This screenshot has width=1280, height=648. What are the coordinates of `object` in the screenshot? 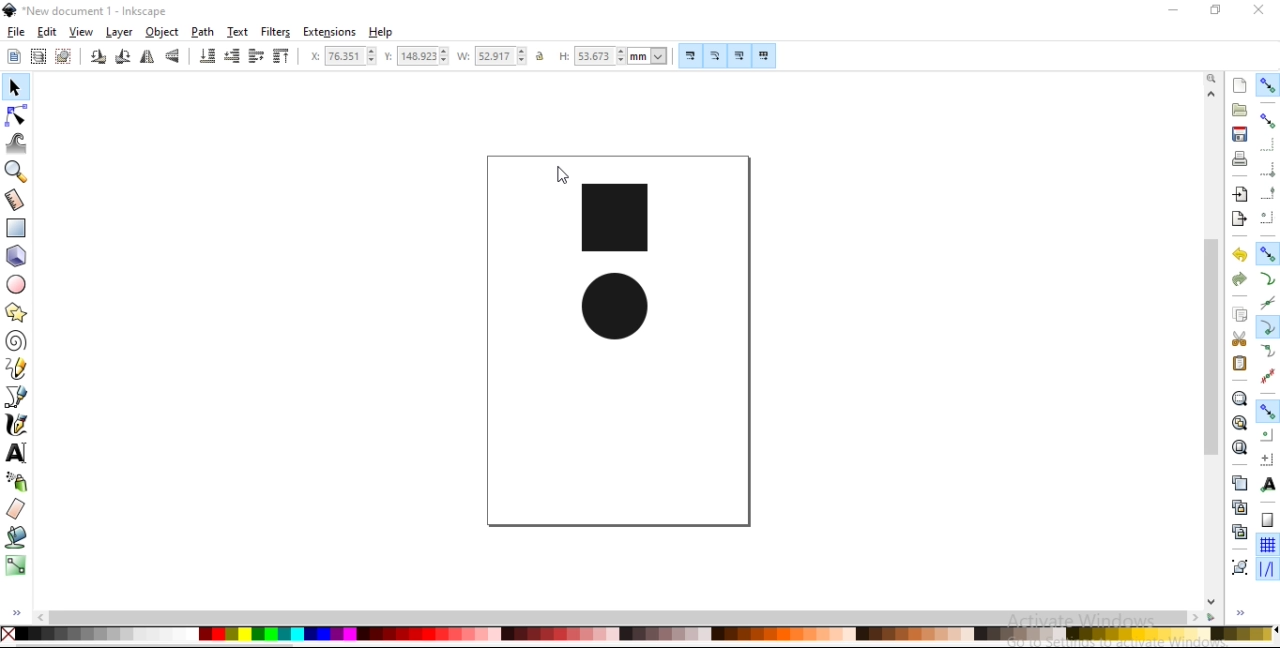 It's located at (162, 32).